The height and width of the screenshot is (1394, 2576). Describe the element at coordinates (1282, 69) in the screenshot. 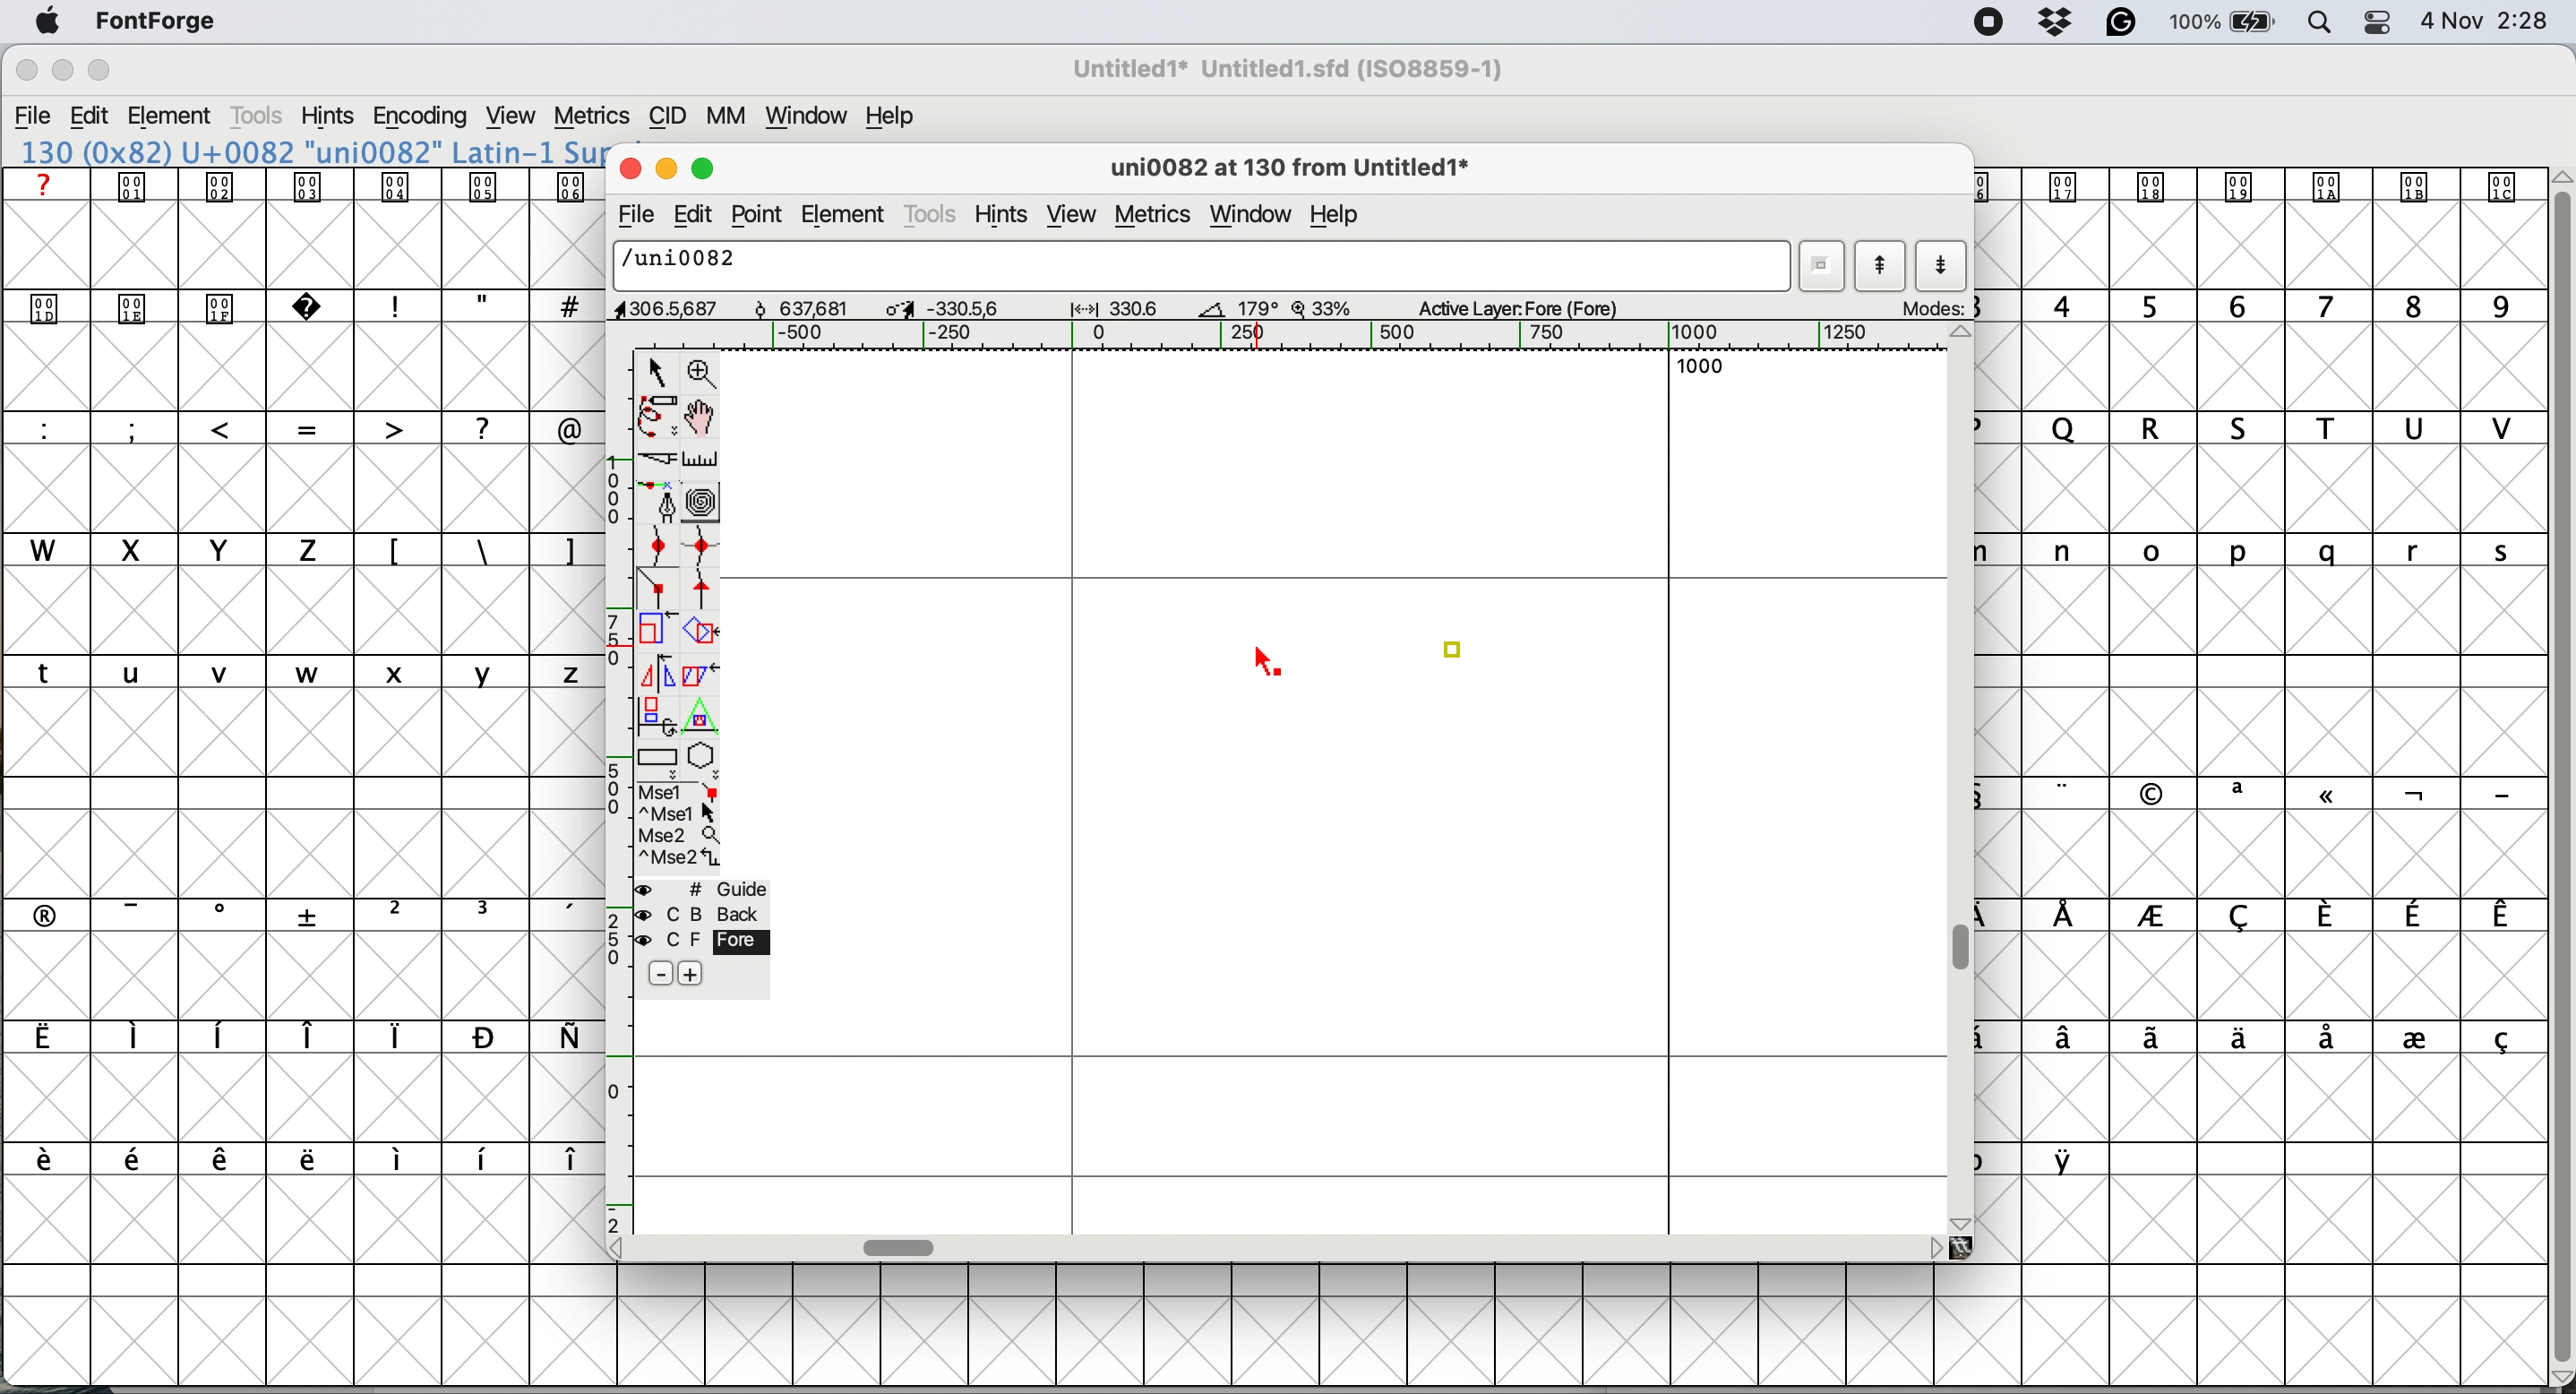

I see `File name` at that location.